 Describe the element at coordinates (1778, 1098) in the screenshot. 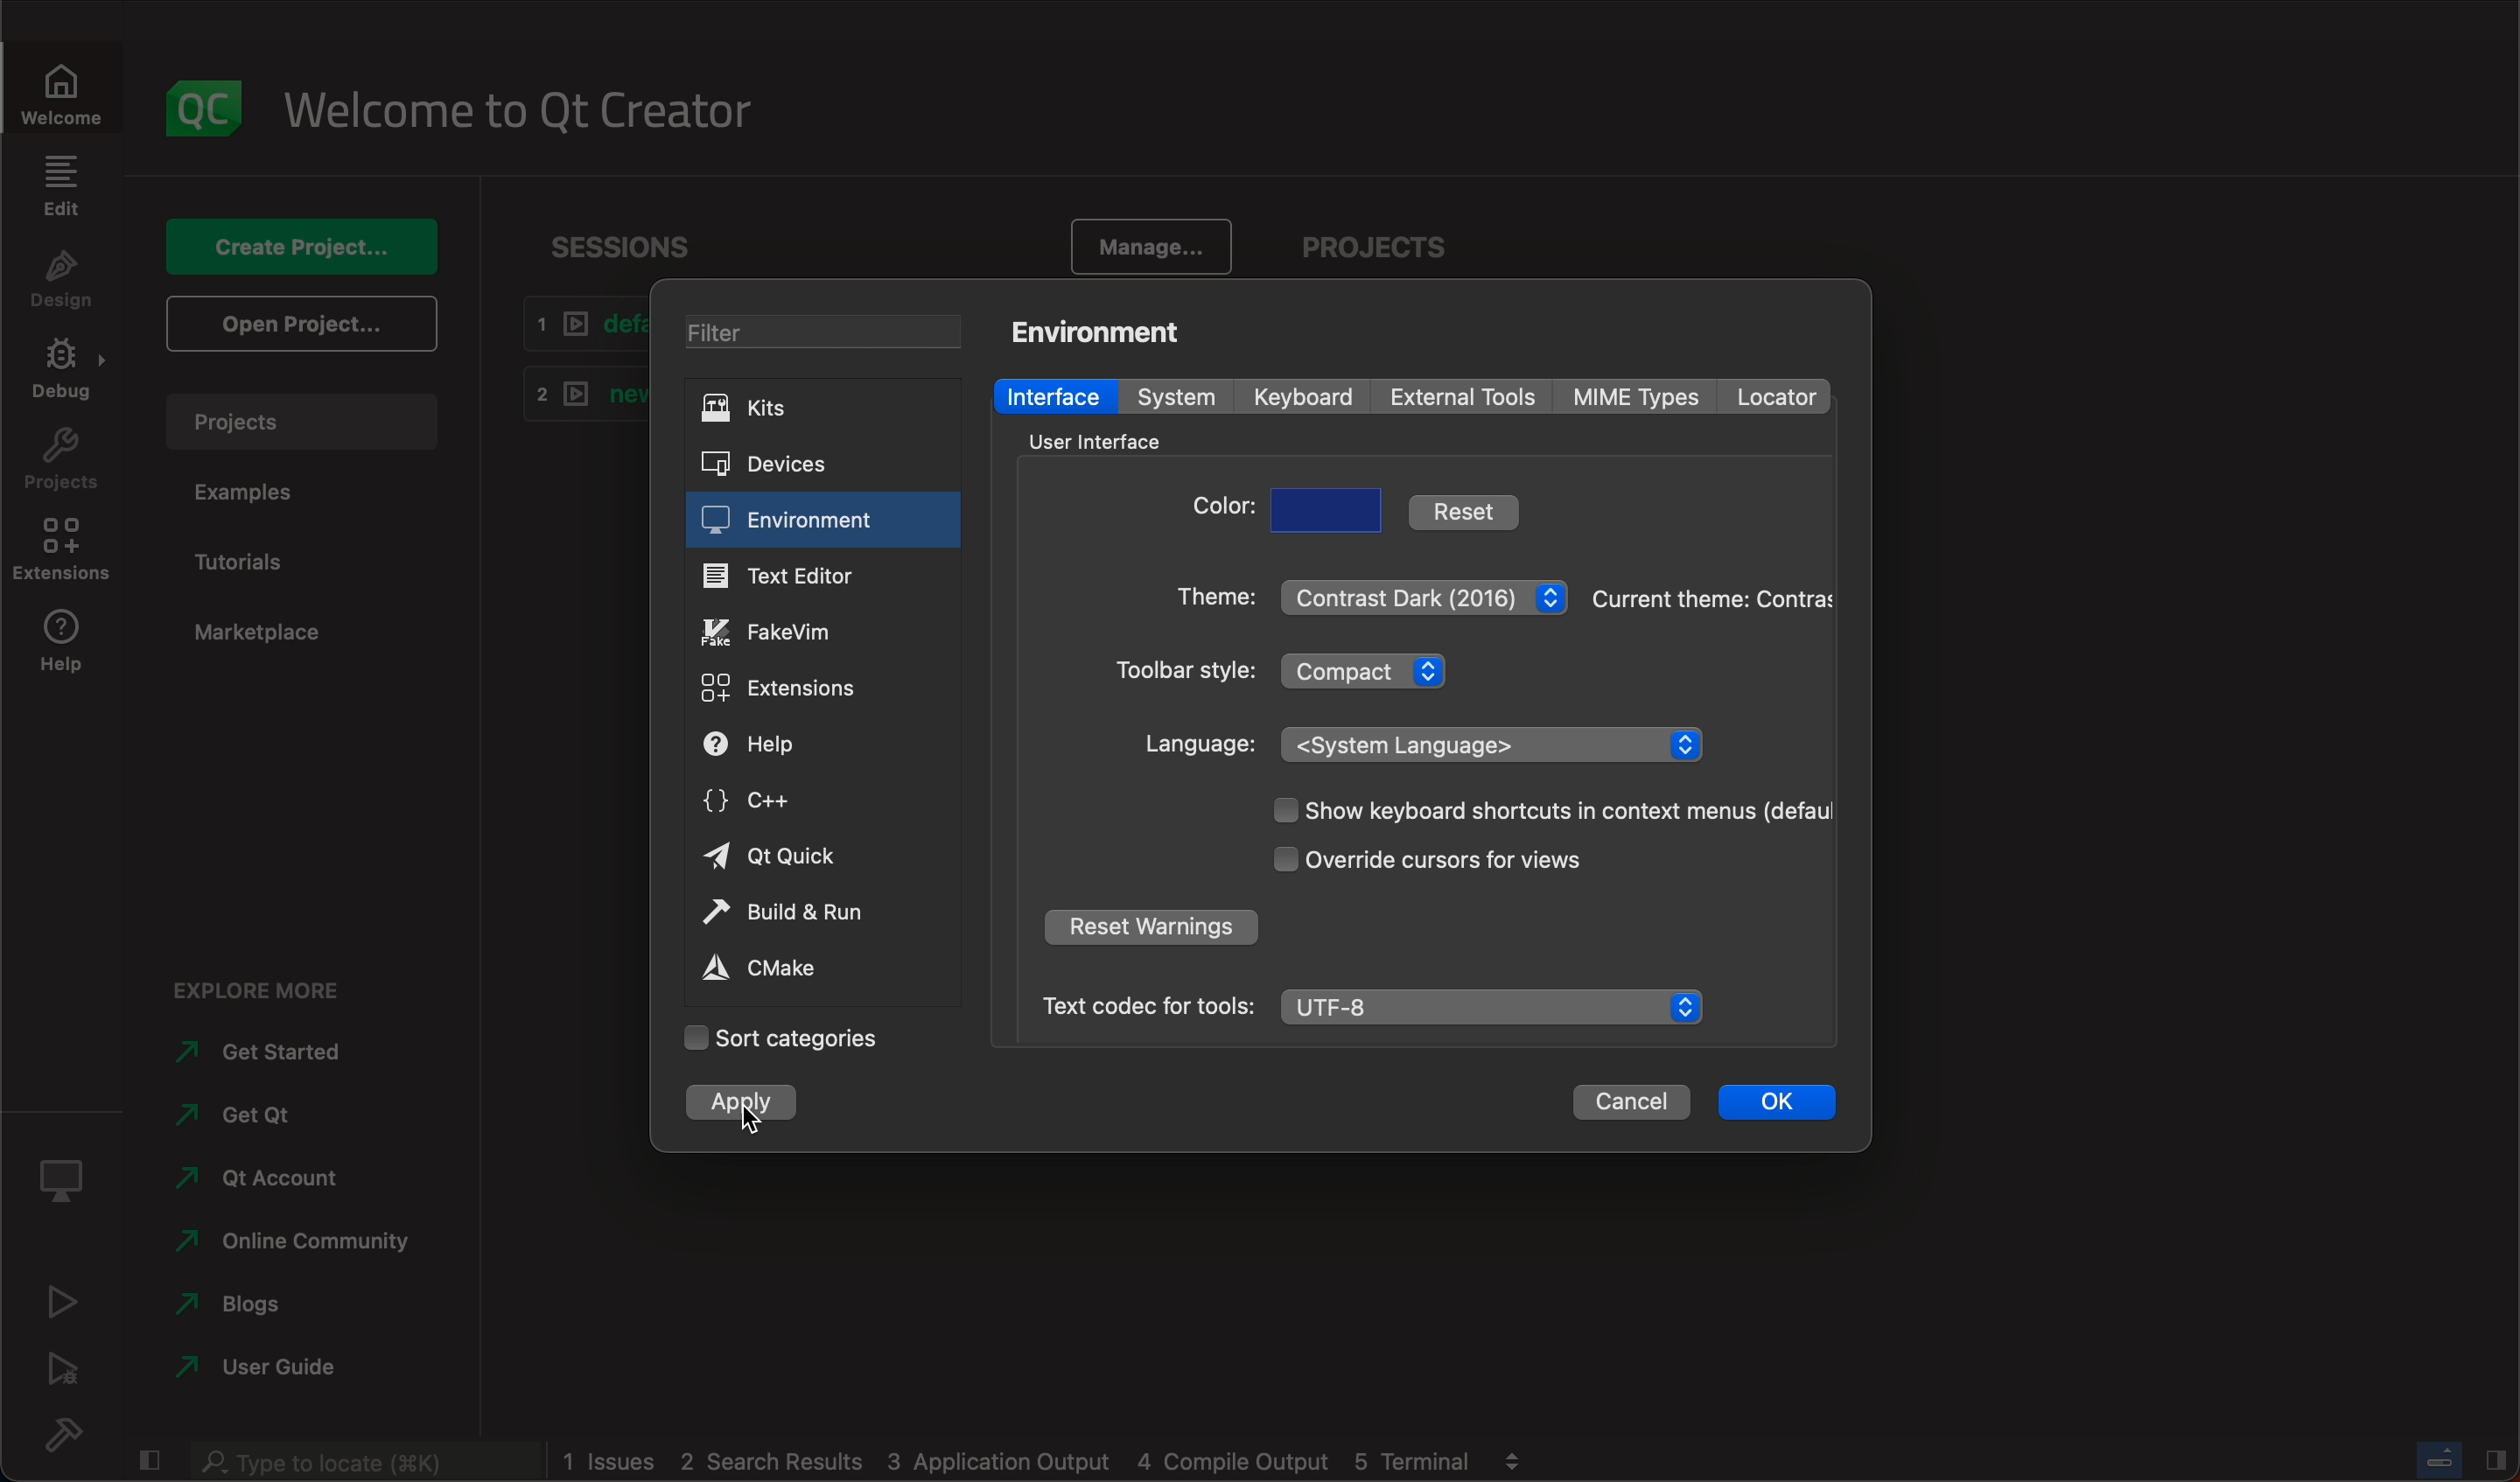

I see `ok` at that location.